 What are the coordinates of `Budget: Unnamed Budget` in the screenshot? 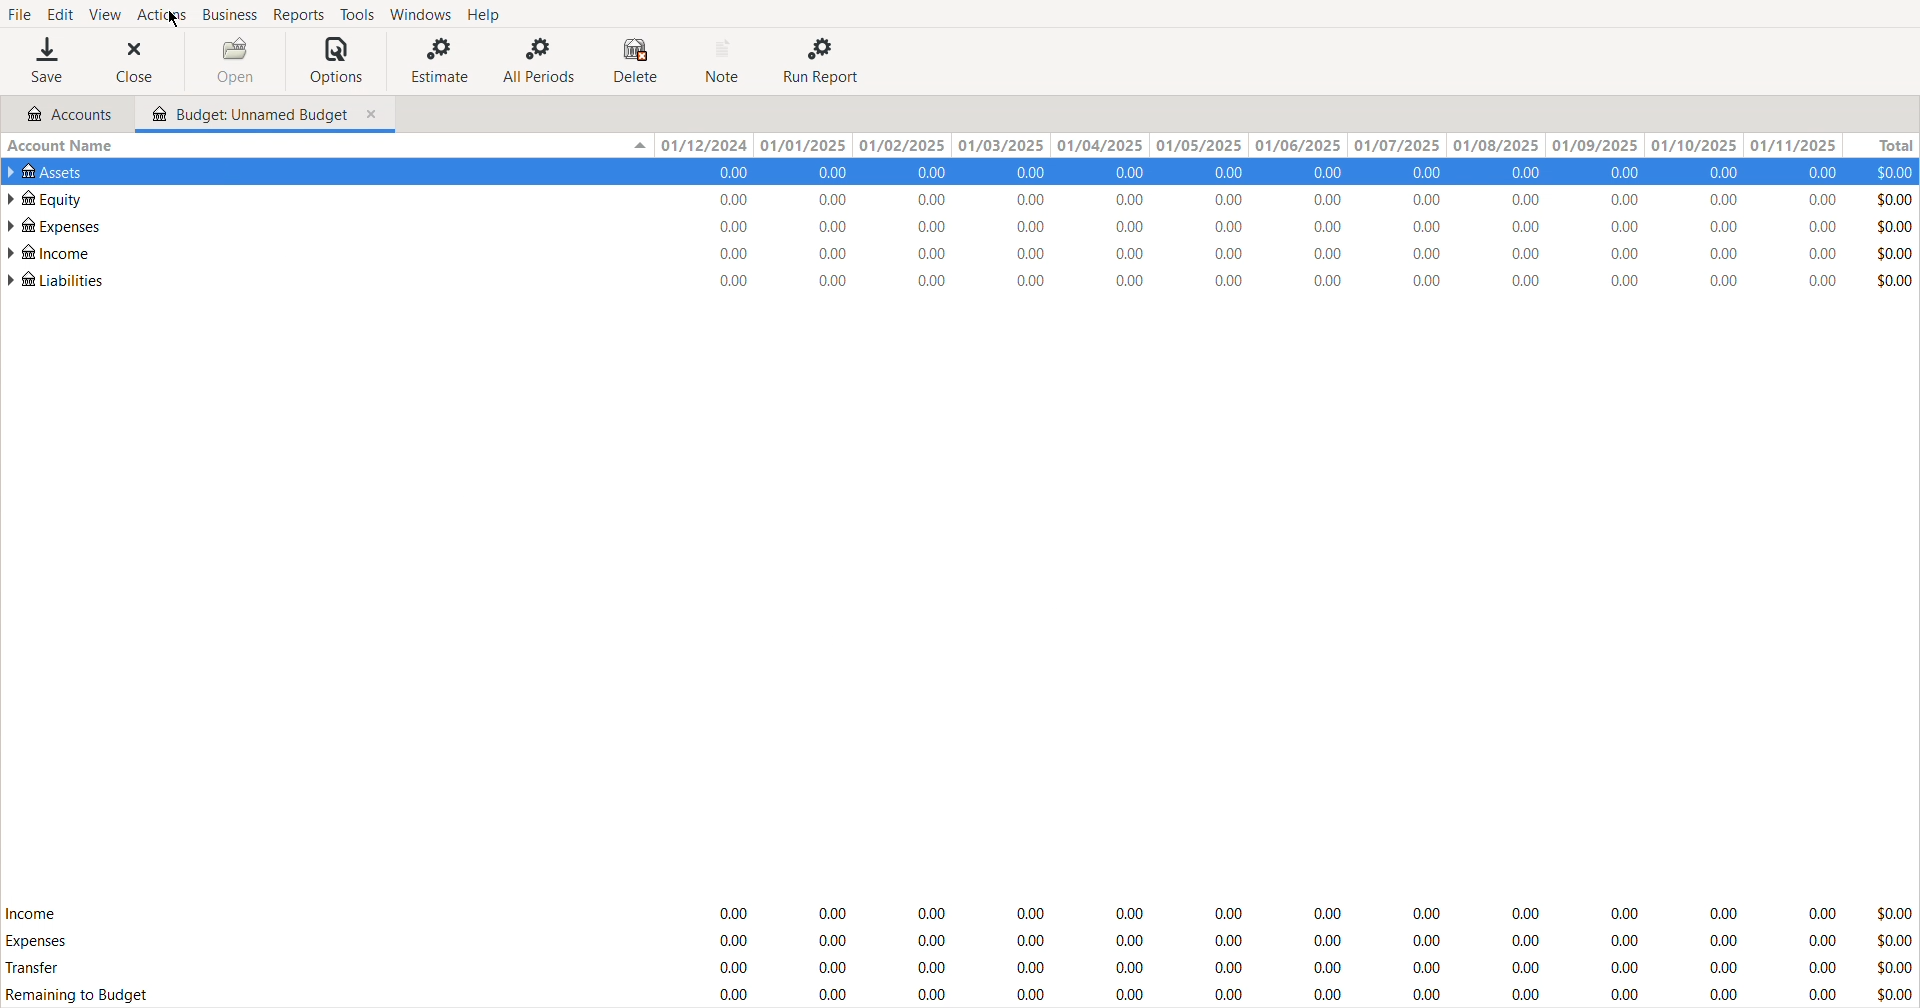 It's located at (265, 114).